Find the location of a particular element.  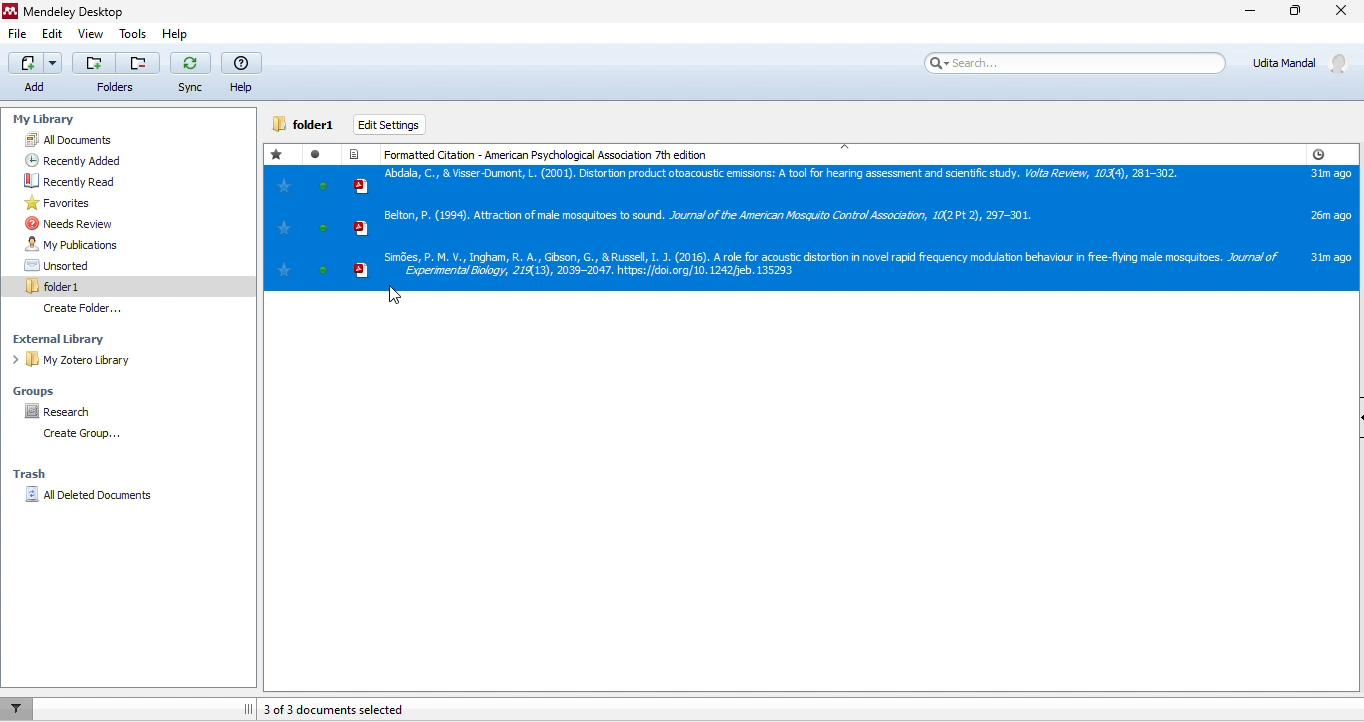

folder1 is located at coordinates (306, 124).